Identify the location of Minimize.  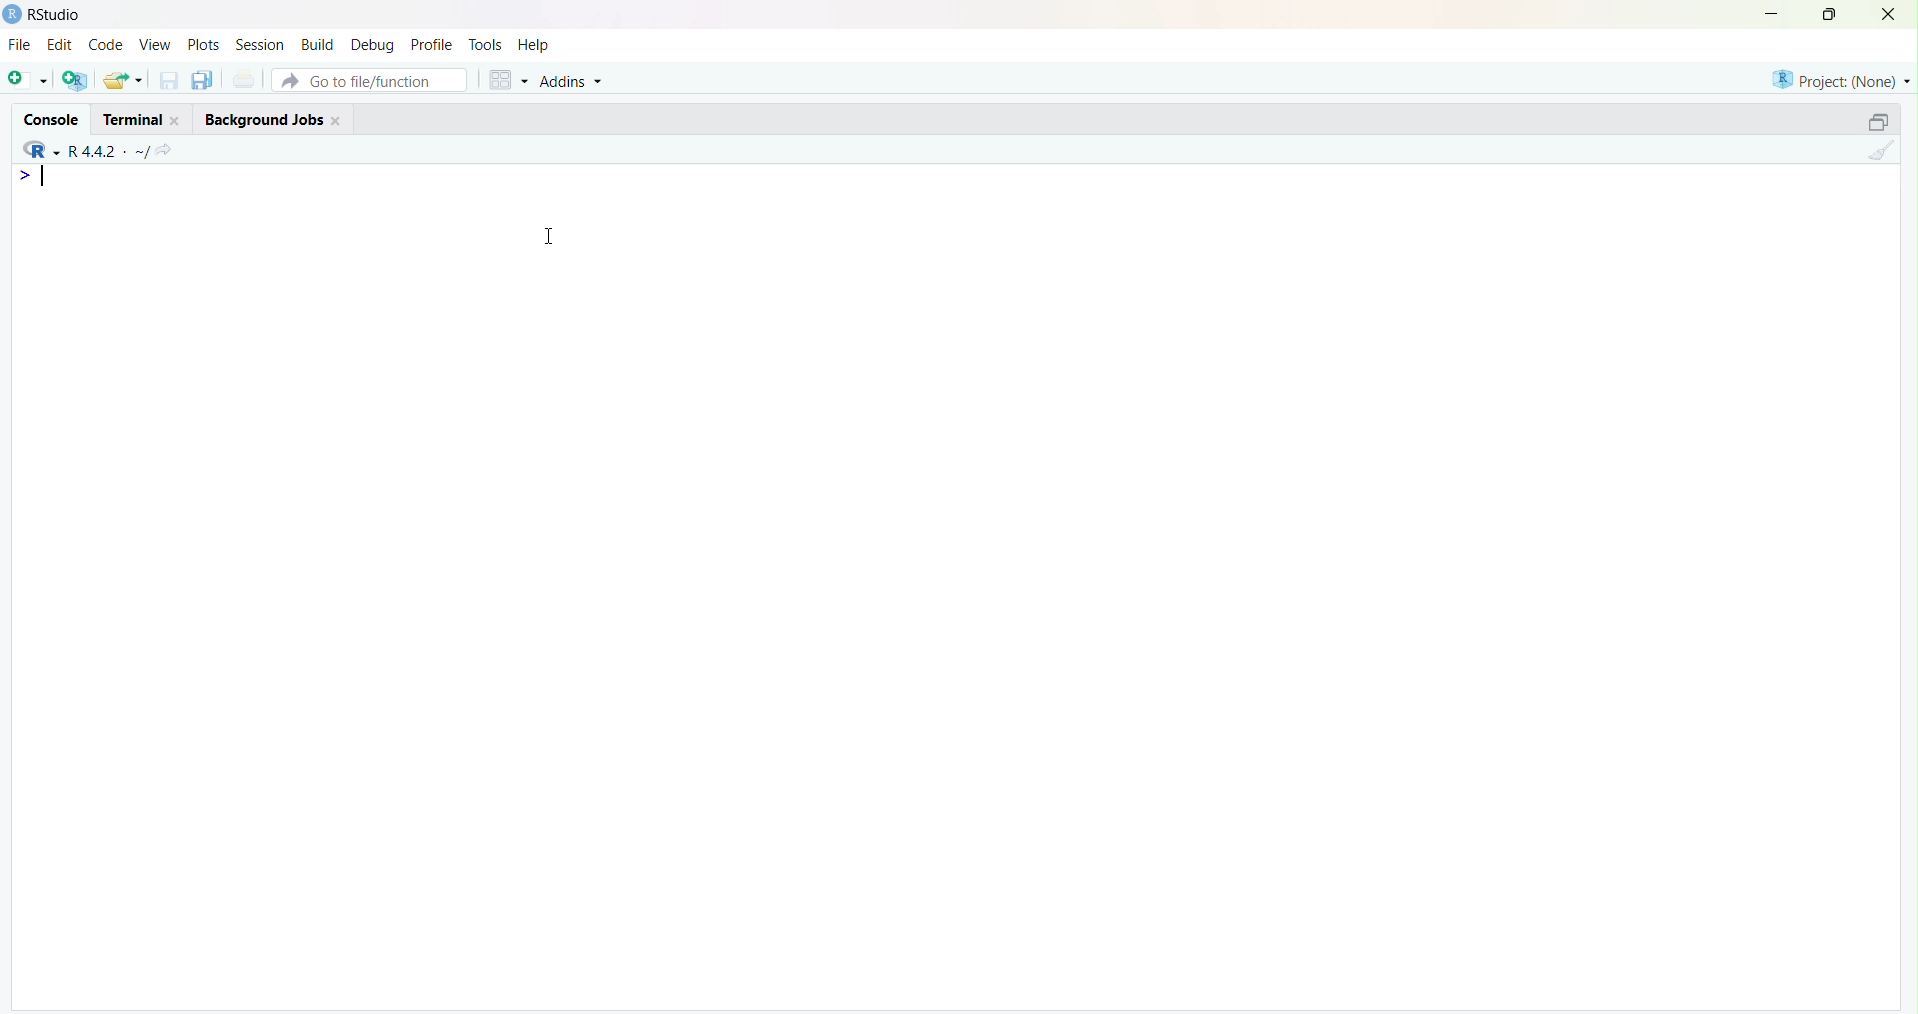
(1773, 13).